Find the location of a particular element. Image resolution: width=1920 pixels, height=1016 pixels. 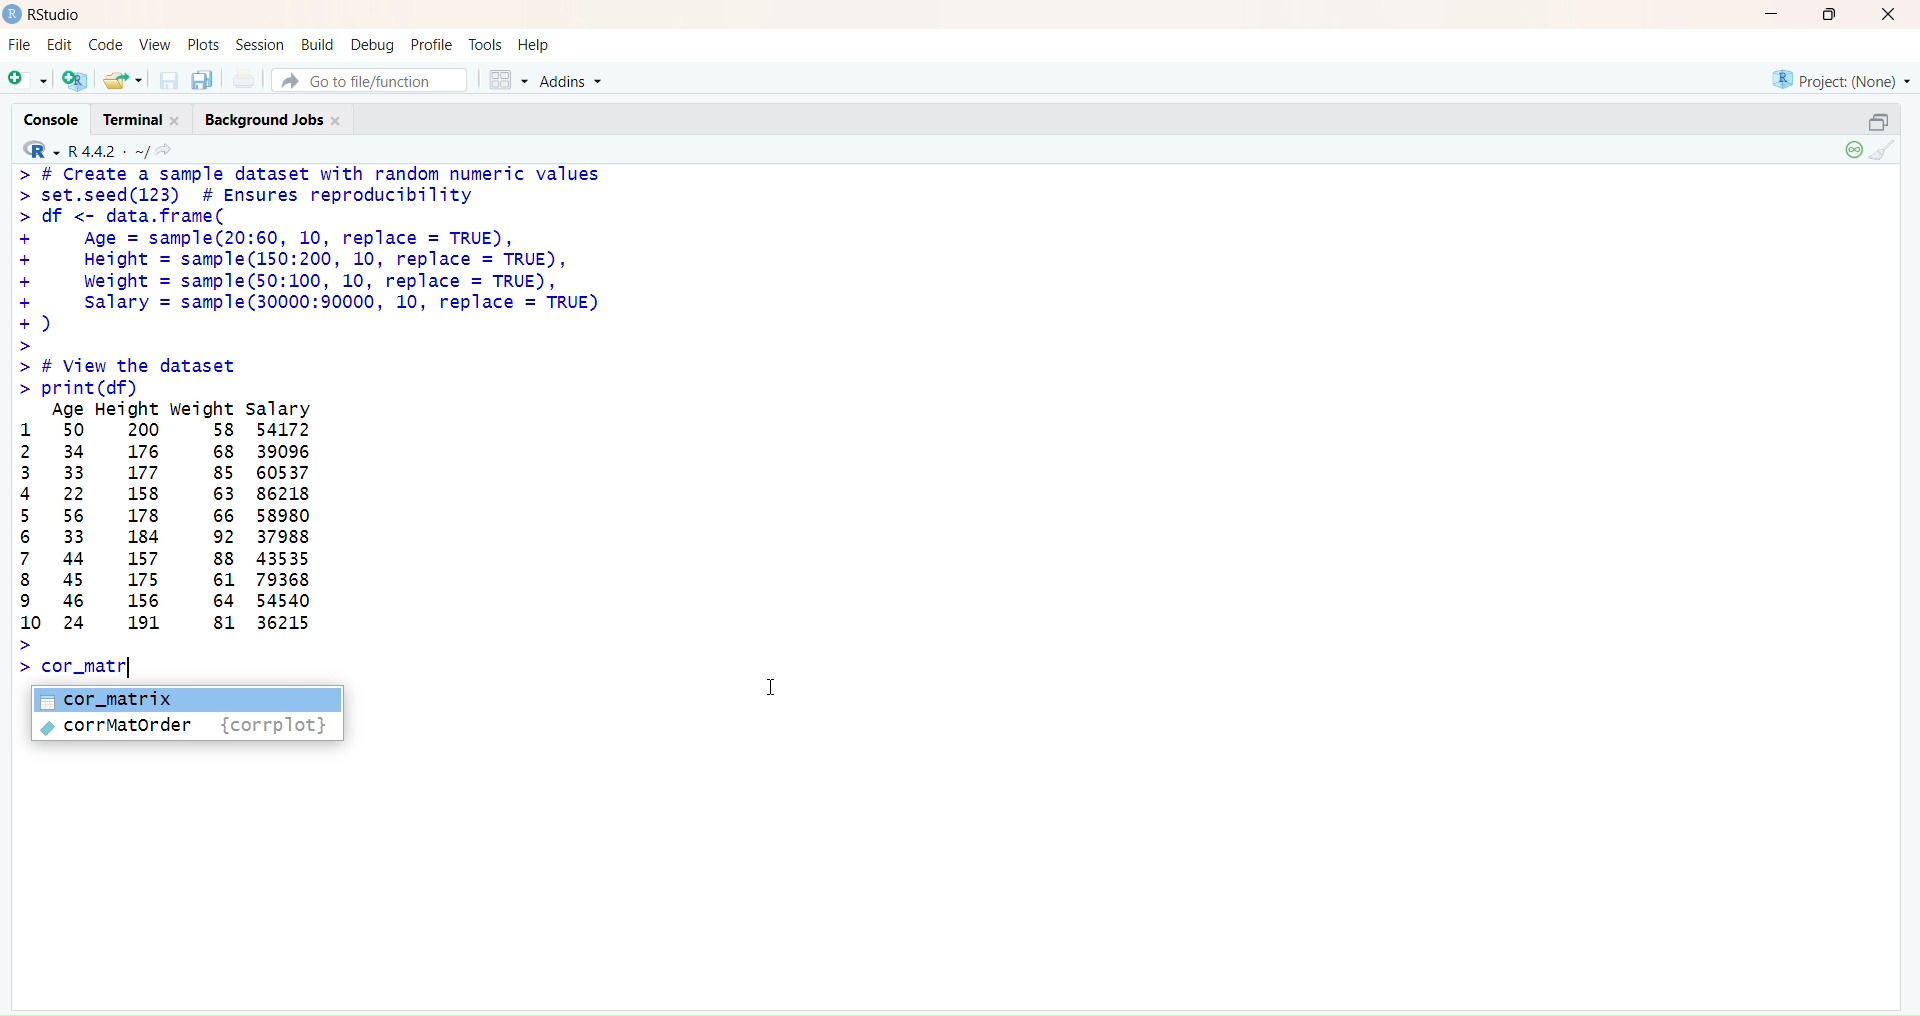

Background jobs is located at coordinates (276, 121).